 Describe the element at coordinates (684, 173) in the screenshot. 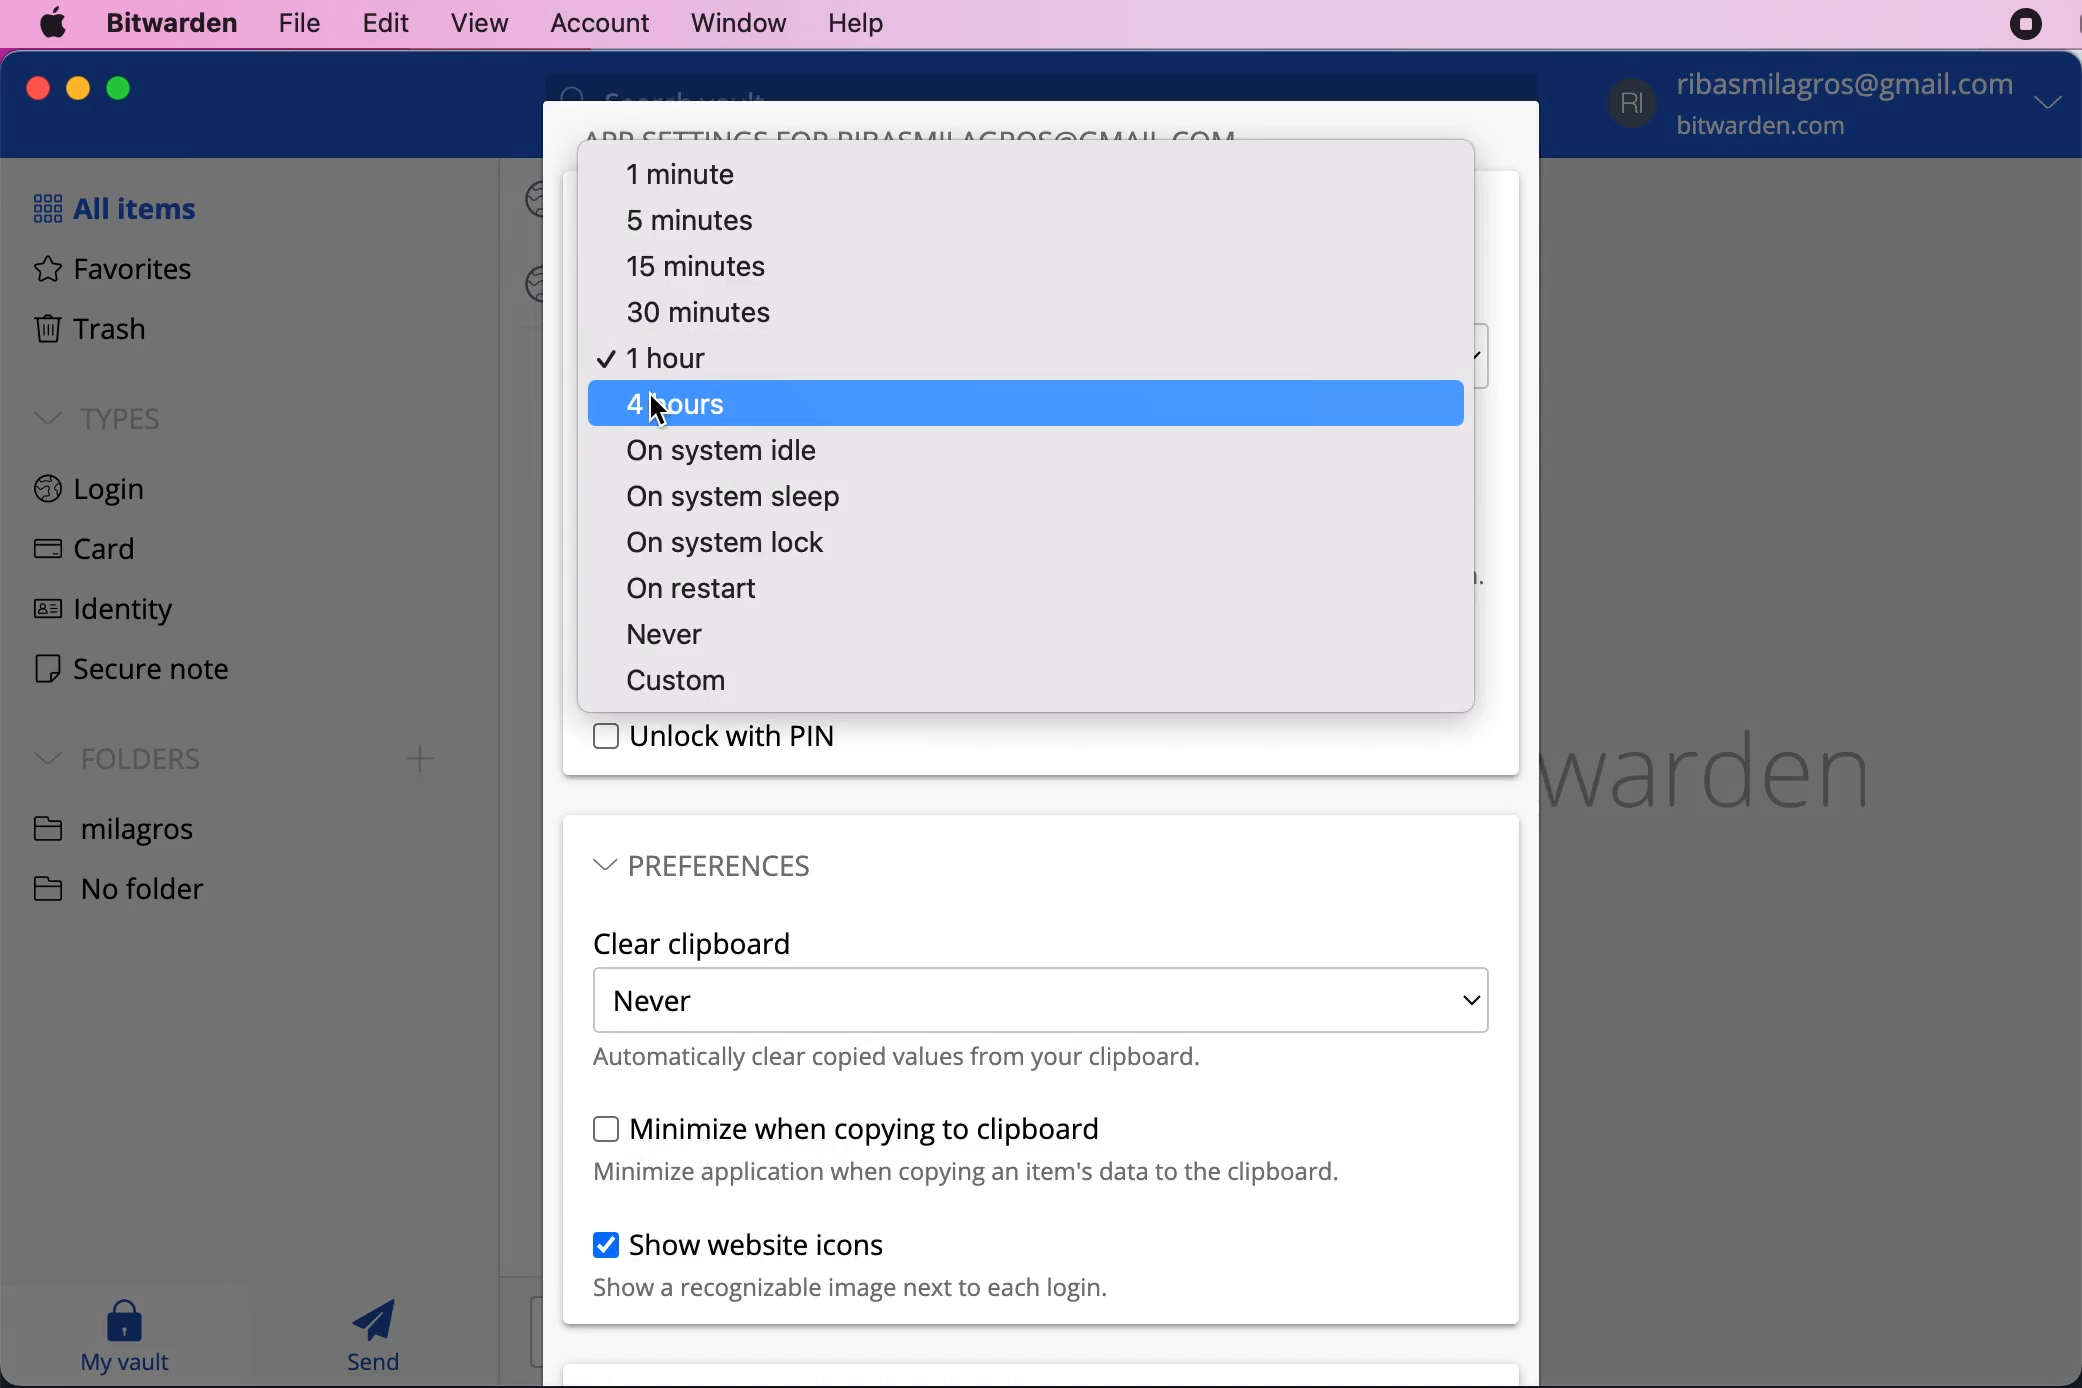

I see `1 minute` at that location.